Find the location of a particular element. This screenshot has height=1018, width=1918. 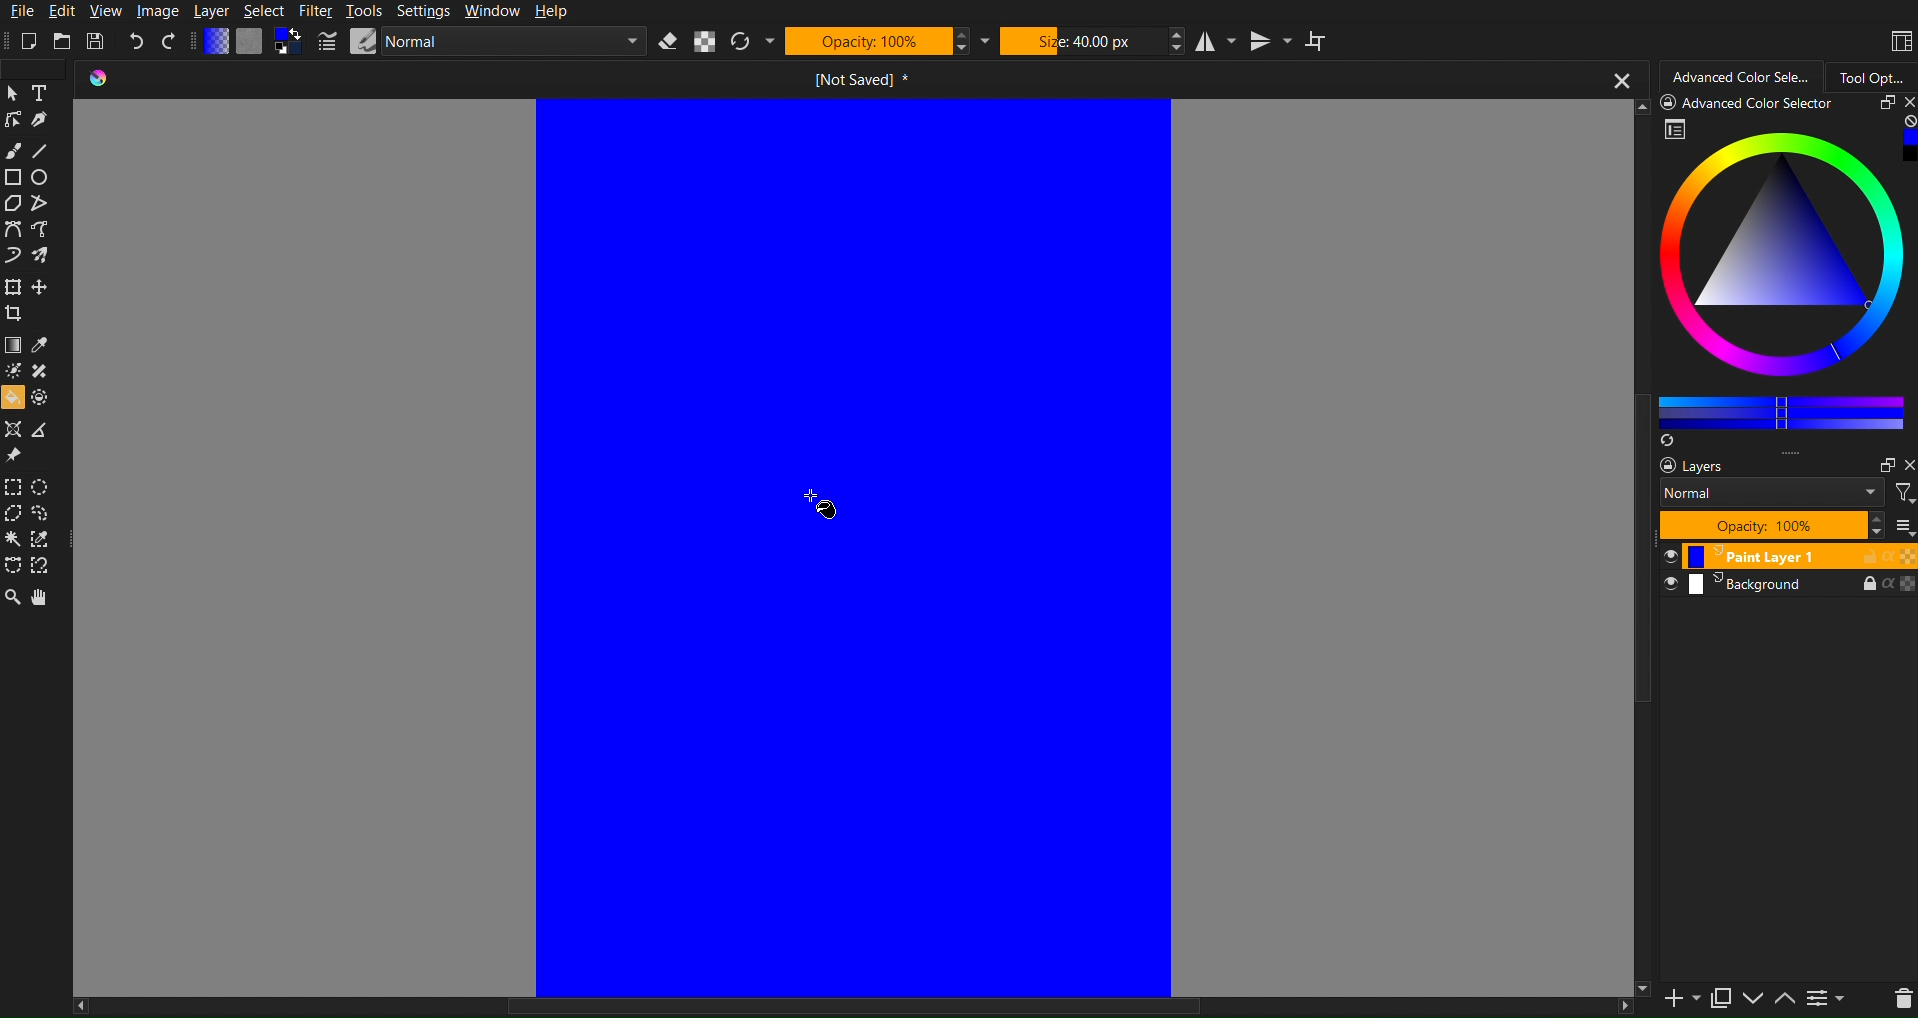

Linework is located at coordinates (12, 119).